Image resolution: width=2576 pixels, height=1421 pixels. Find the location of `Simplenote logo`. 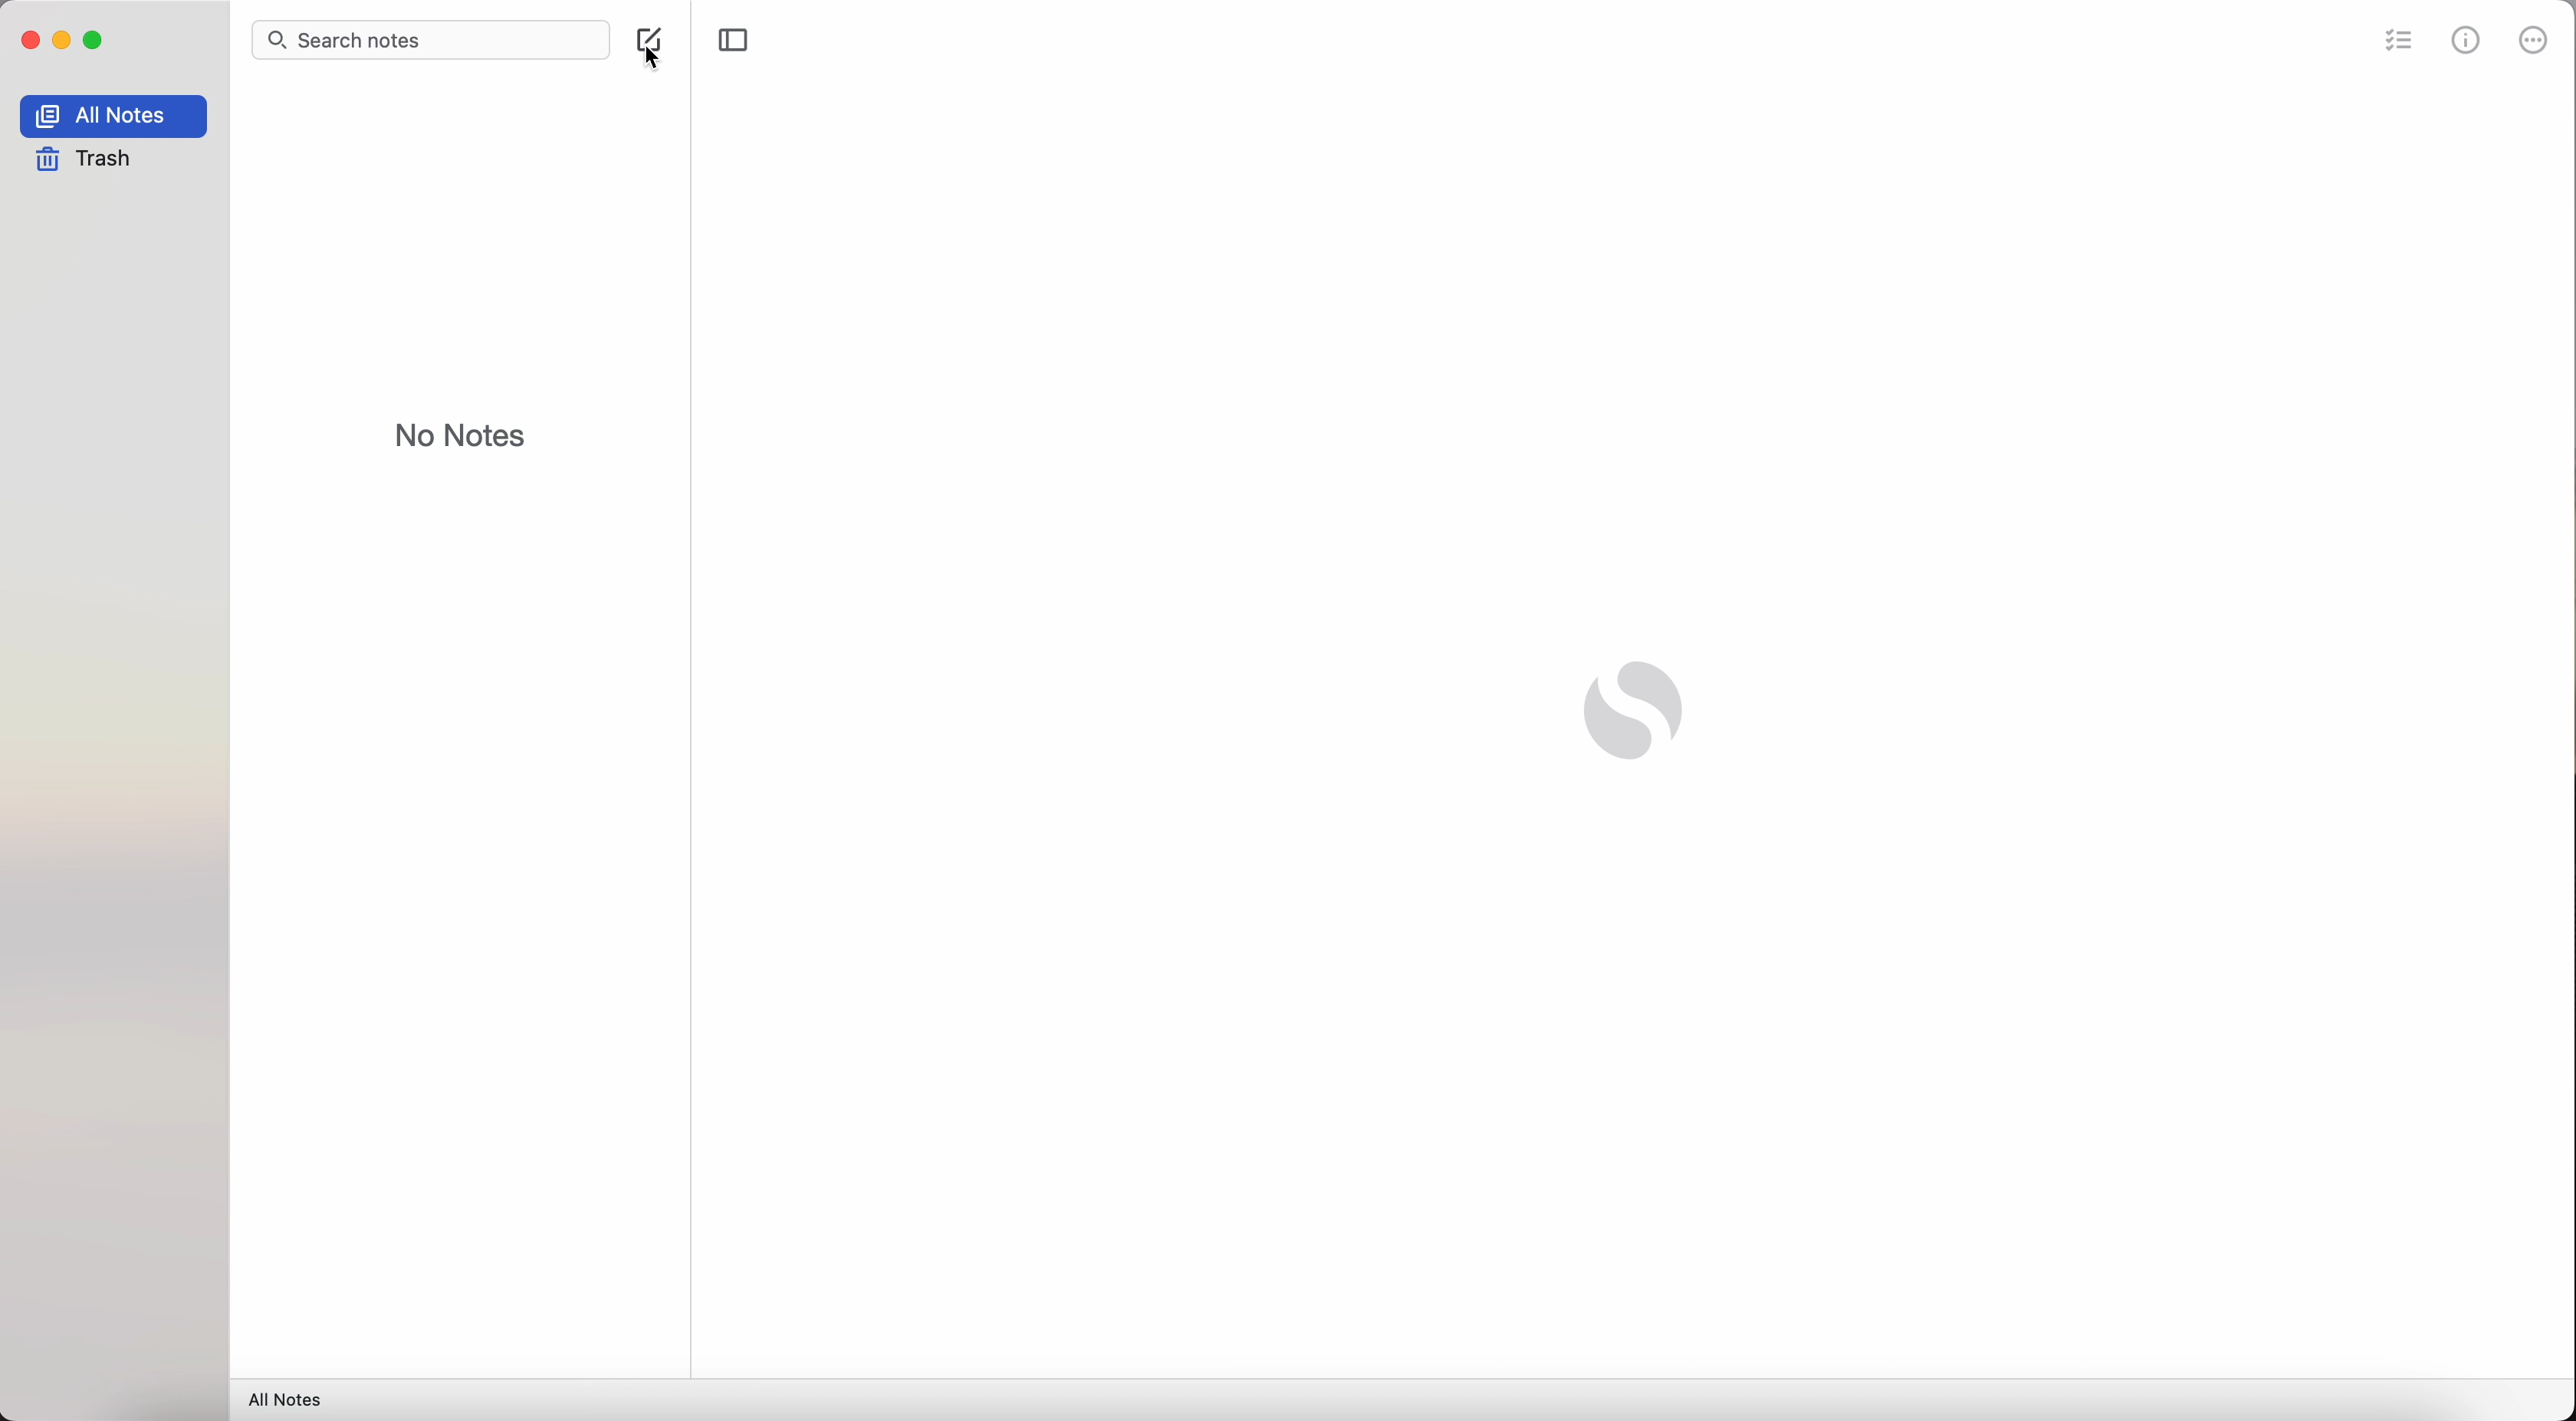

Simplenote logo is located at coordinates (1641, 712).